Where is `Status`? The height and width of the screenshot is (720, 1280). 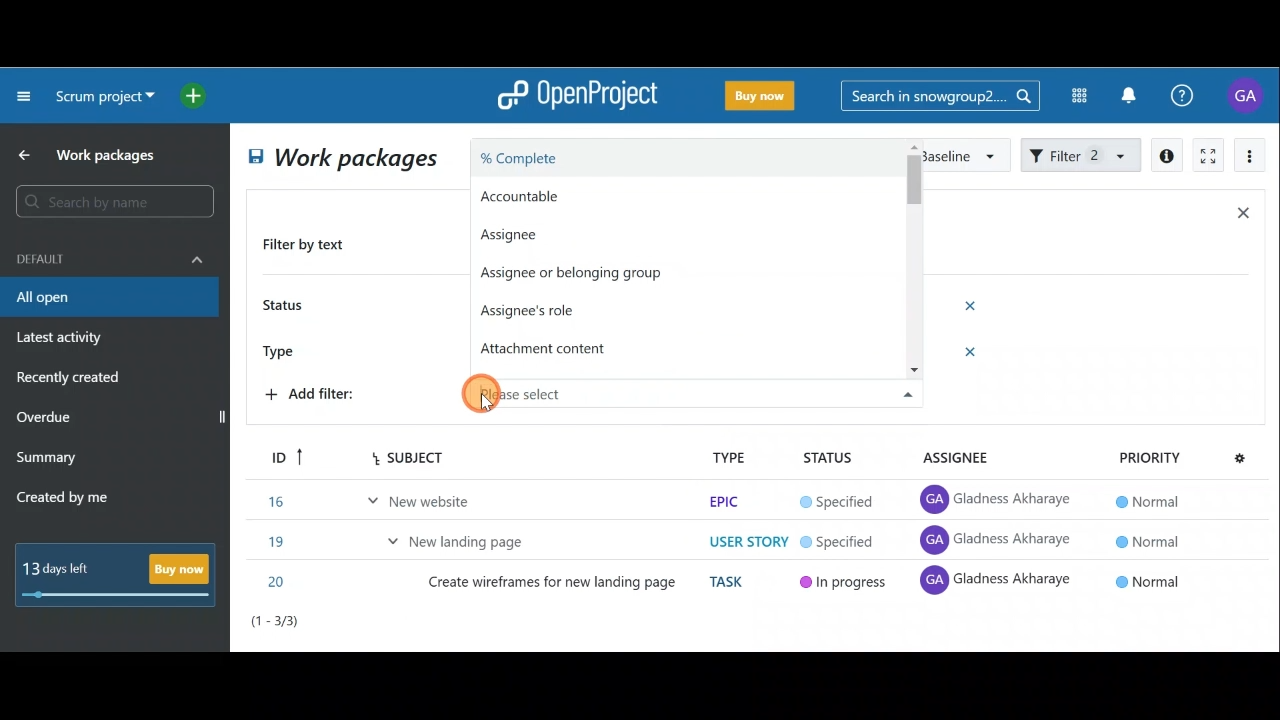
Status is located at coordinates (286, 307).